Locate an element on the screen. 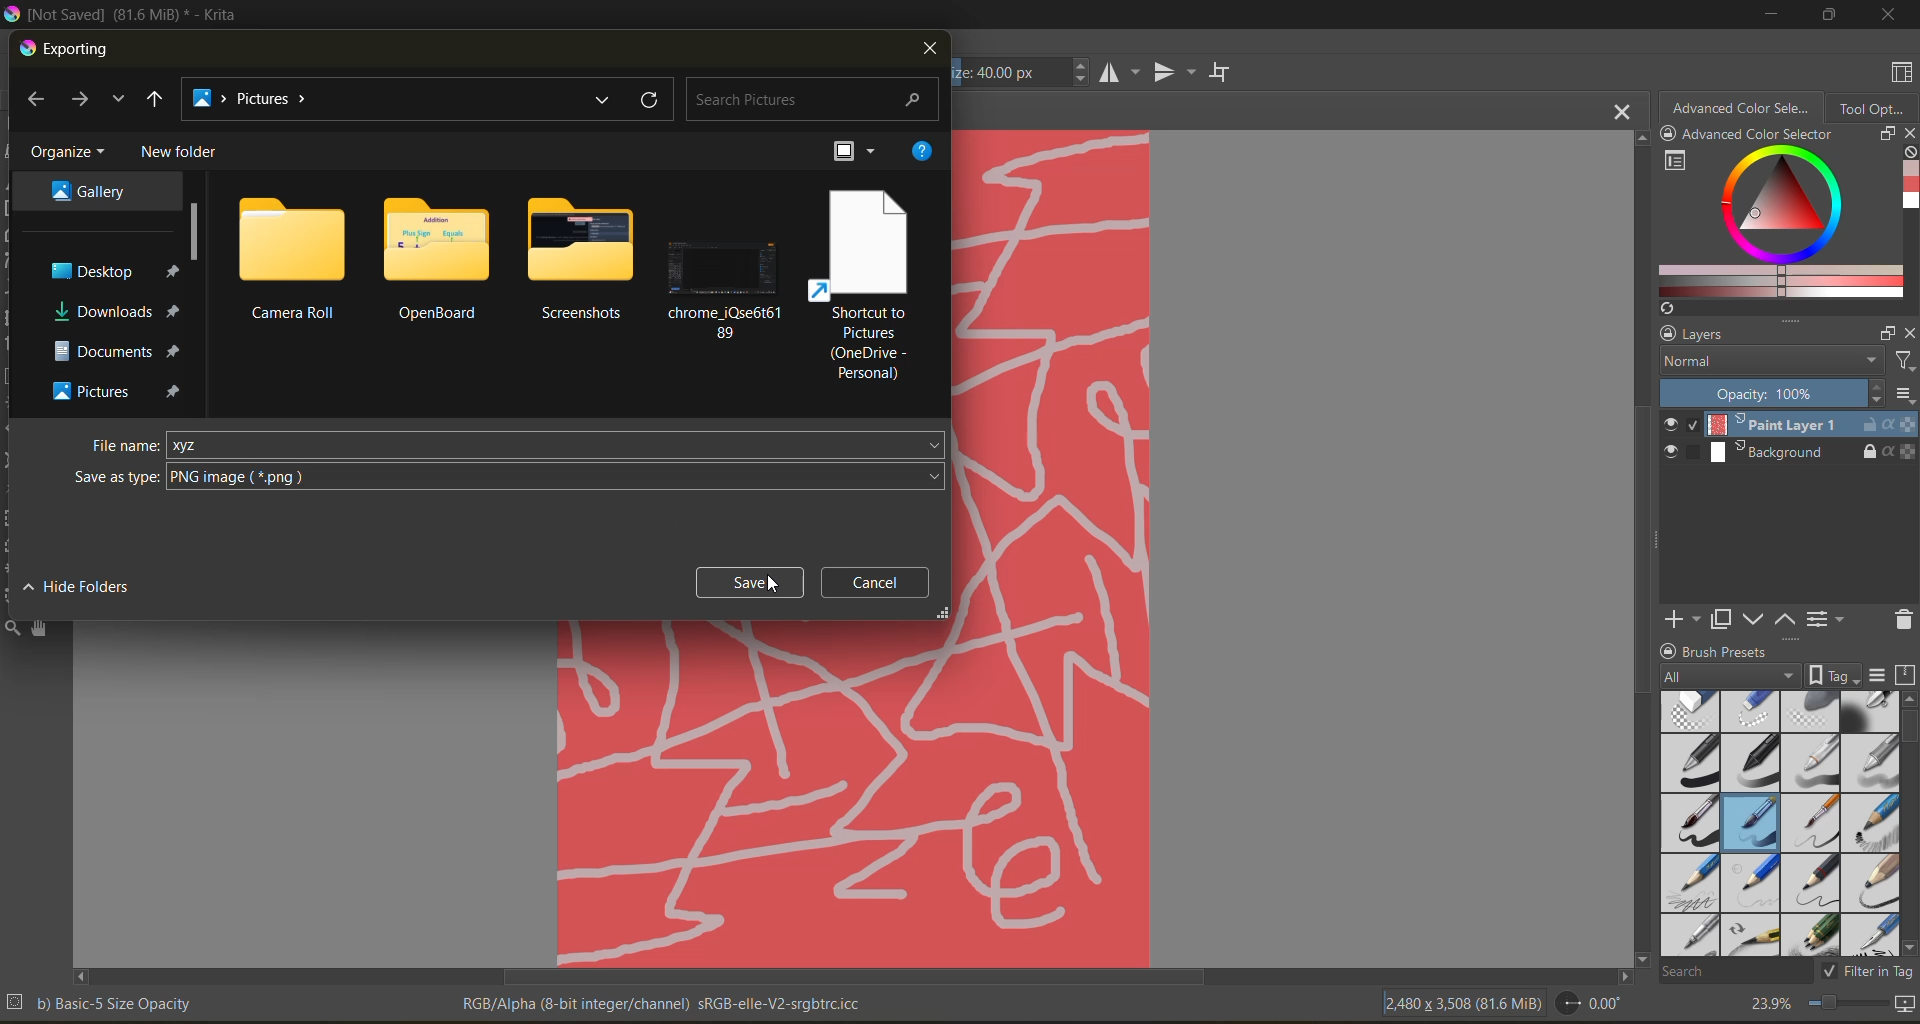 The image size is (1920, 1024). change view is located at coordinates (861, 152).